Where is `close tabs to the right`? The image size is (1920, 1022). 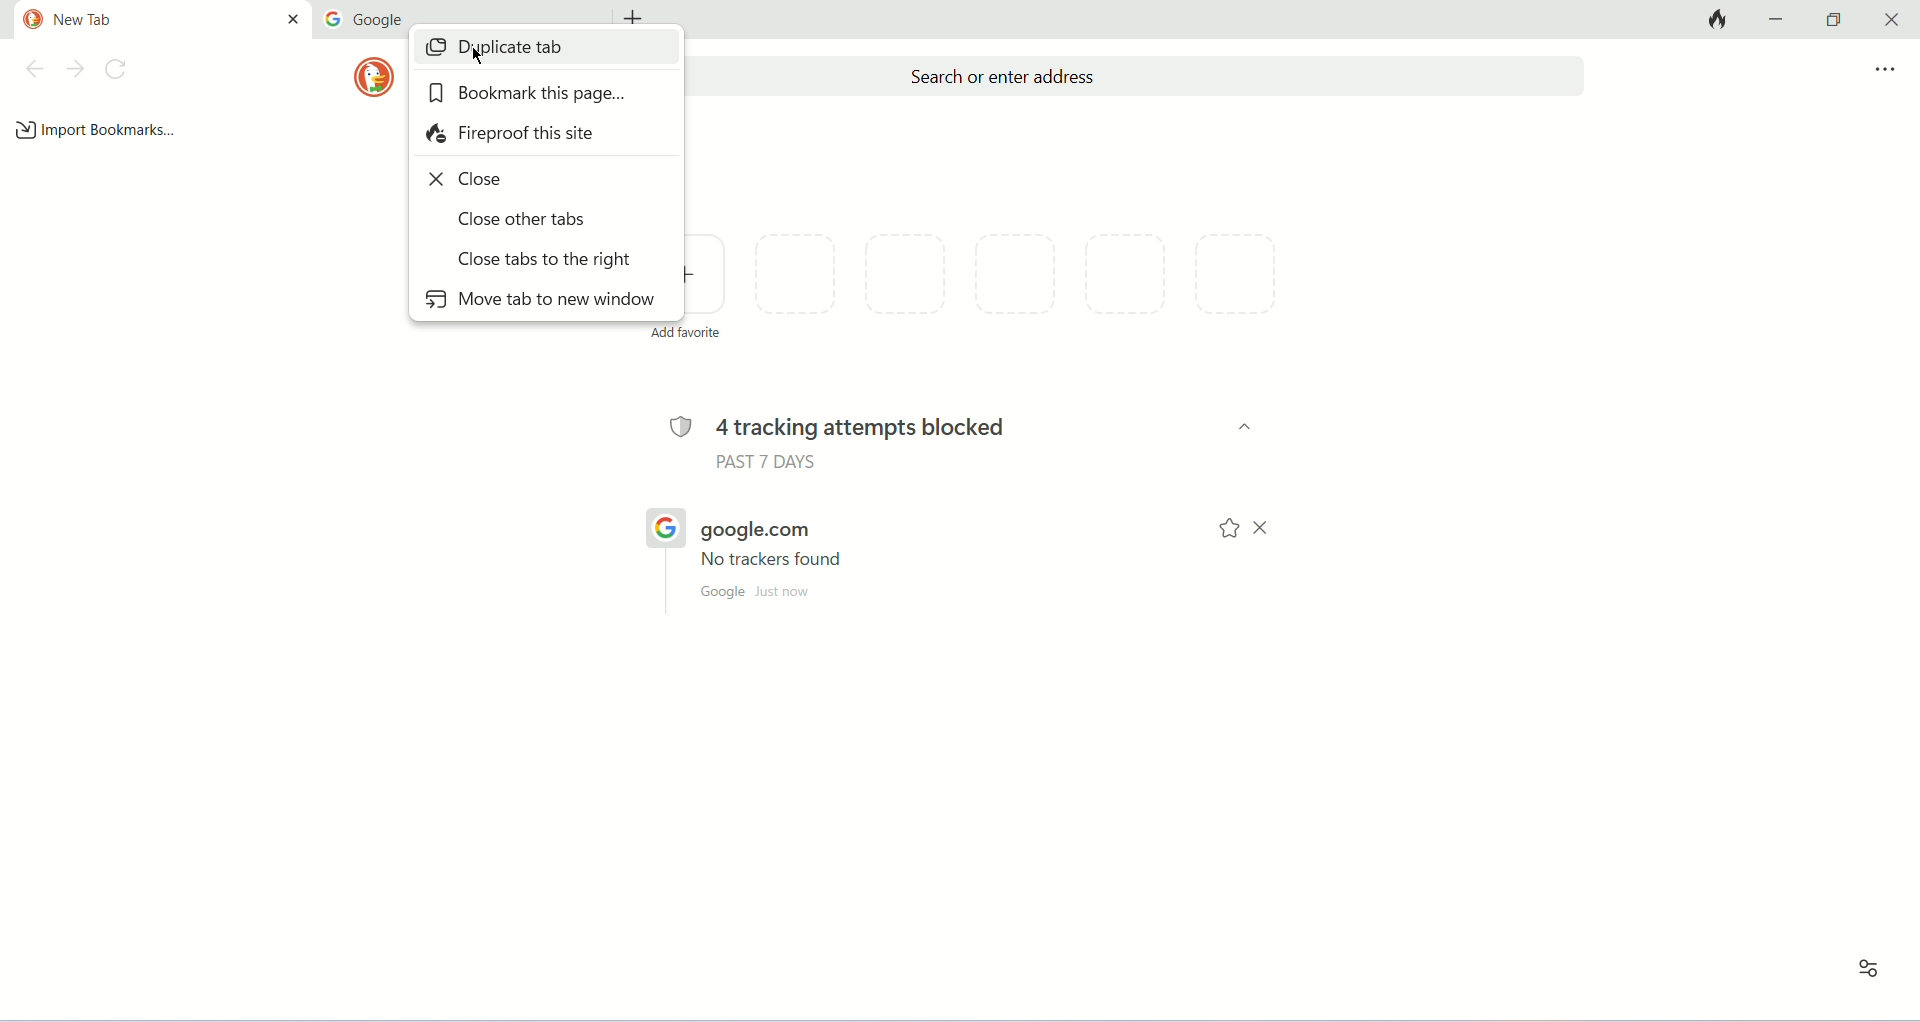 close tabs to the right is located at coordinates (544, 257).